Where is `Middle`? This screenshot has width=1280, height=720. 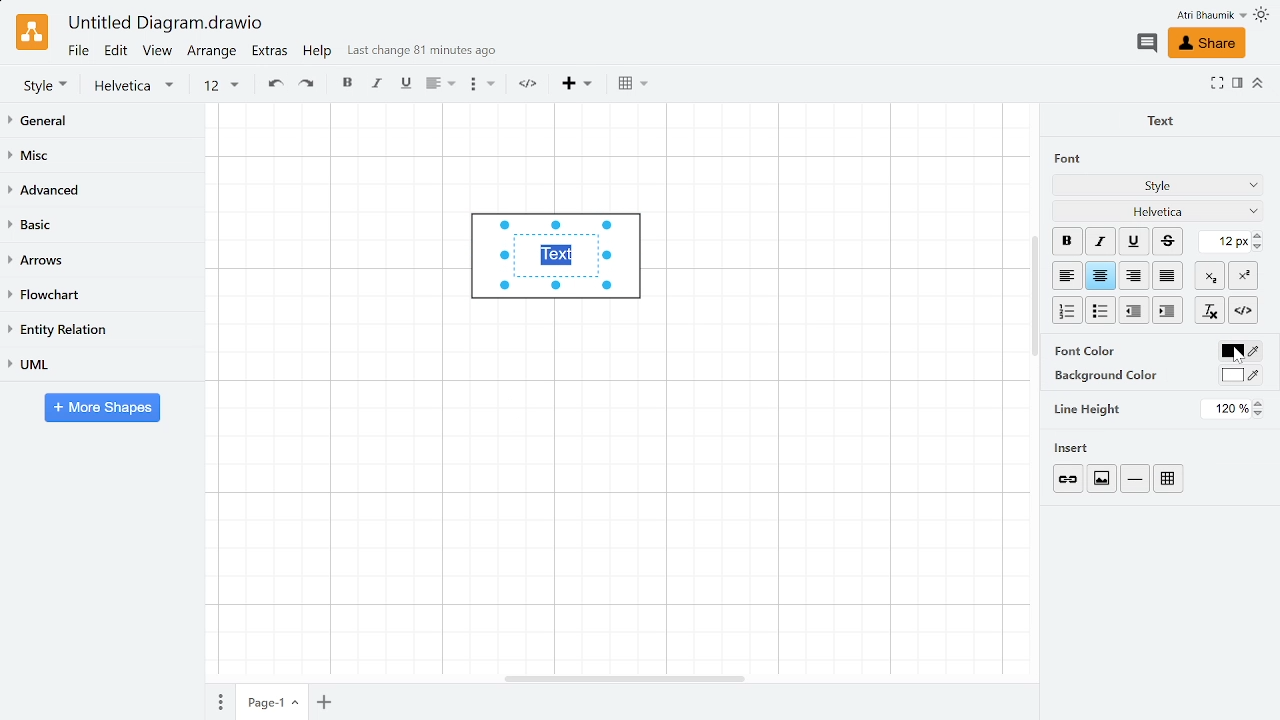
Middle is located at coordinates (1170, 276).